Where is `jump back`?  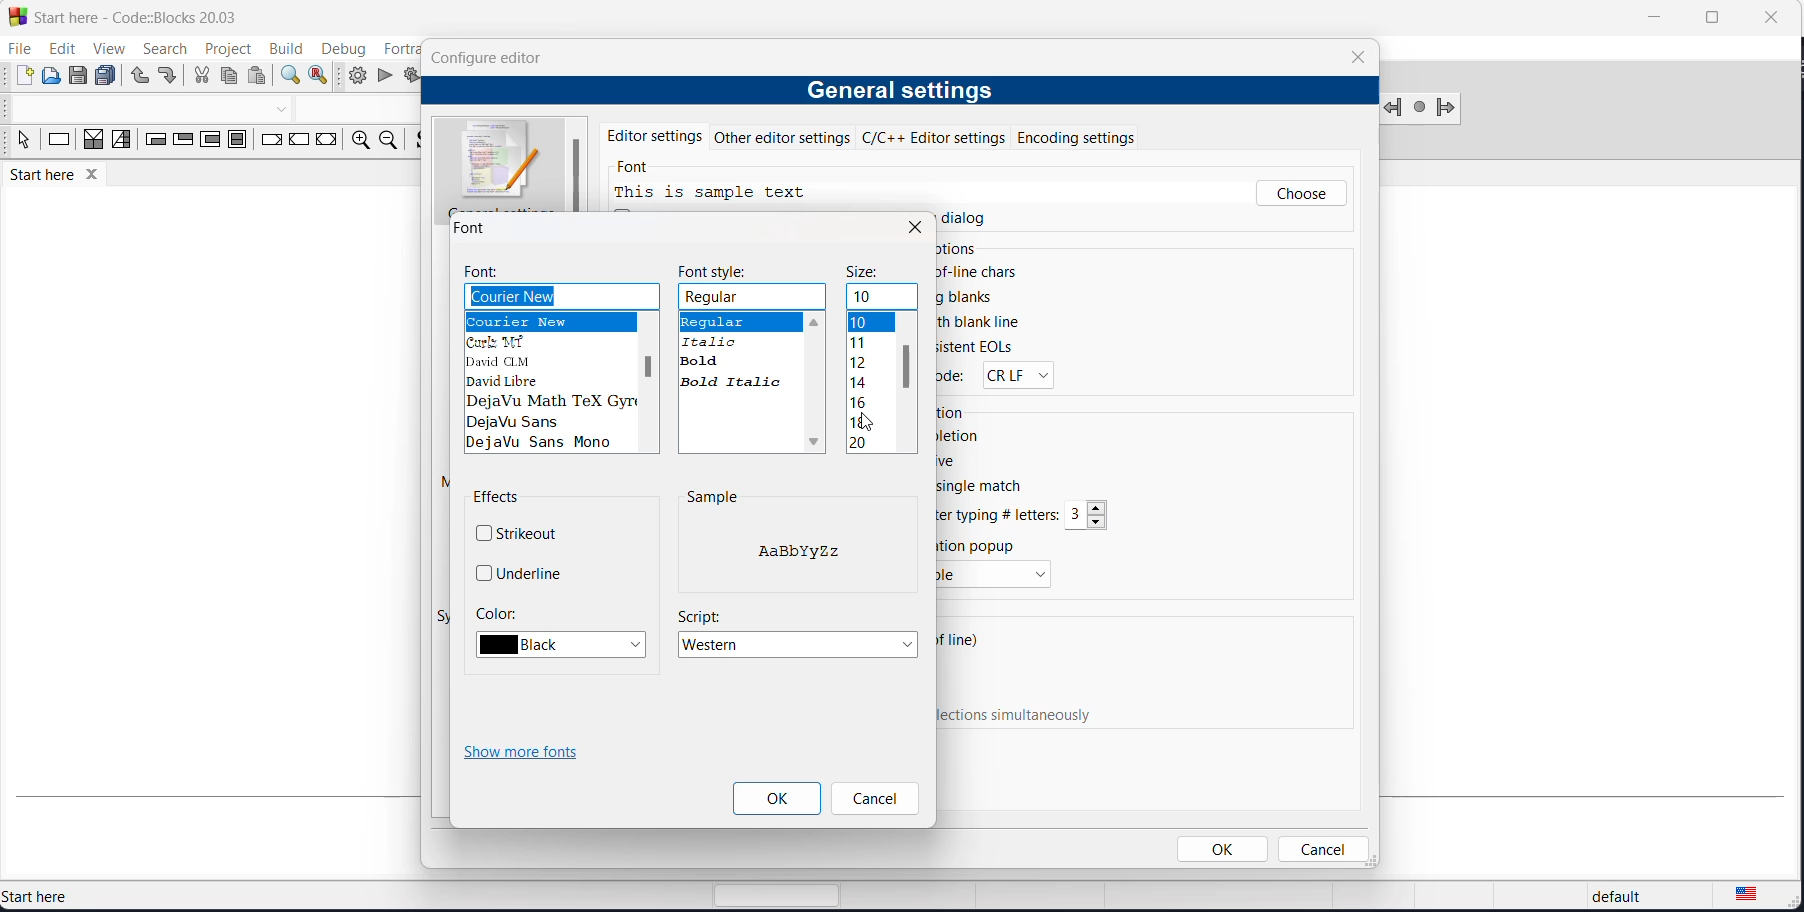 jump back is located at coordinates (1395, 108).